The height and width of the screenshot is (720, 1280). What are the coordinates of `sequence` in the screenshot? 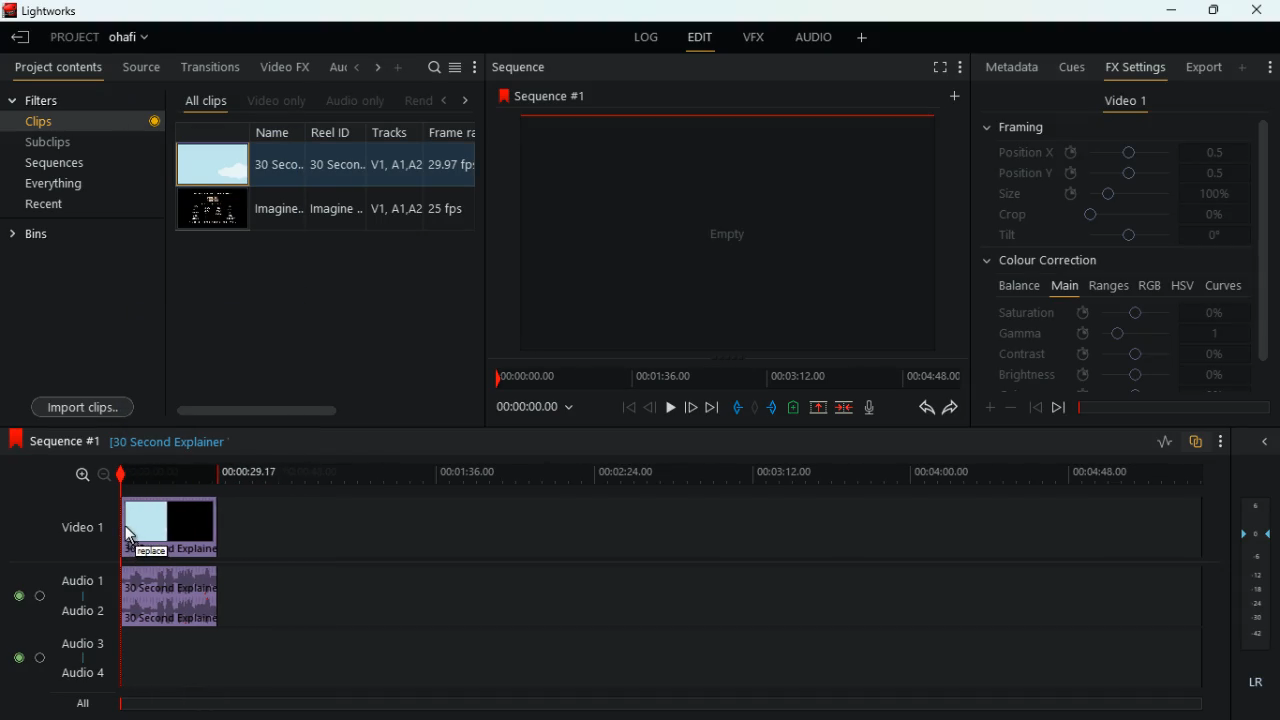 It's located at (521, 67).